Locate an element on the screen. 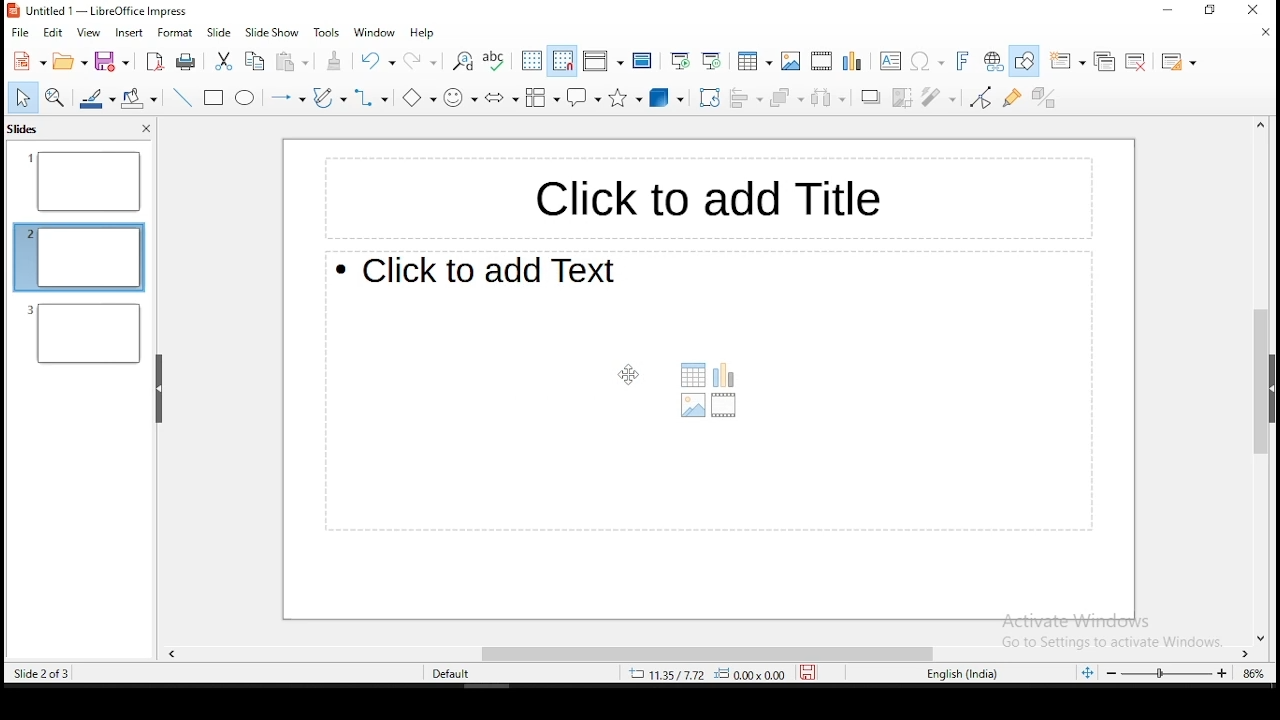 The width and height of the screenshot is (1280, 720). toggle extrusion is located at coordinates (1043, 100).